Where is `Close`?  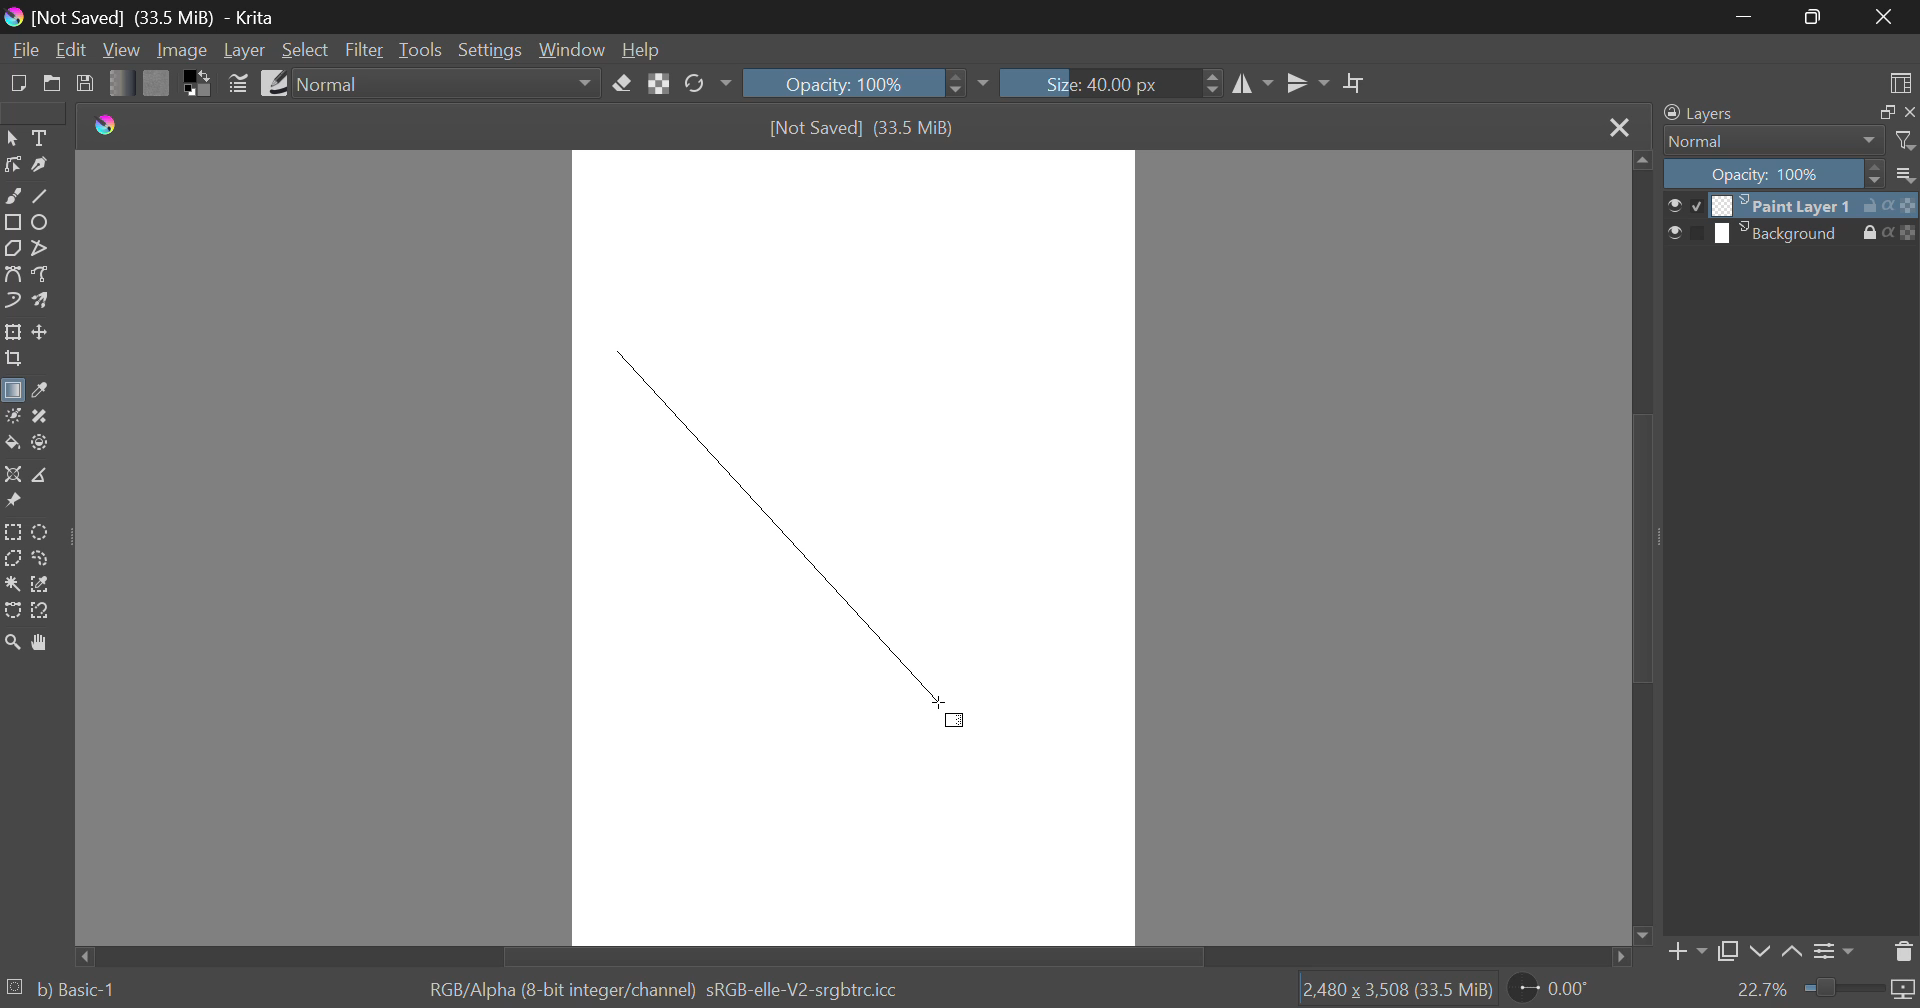 Close is located at coordinates (1618, 127).